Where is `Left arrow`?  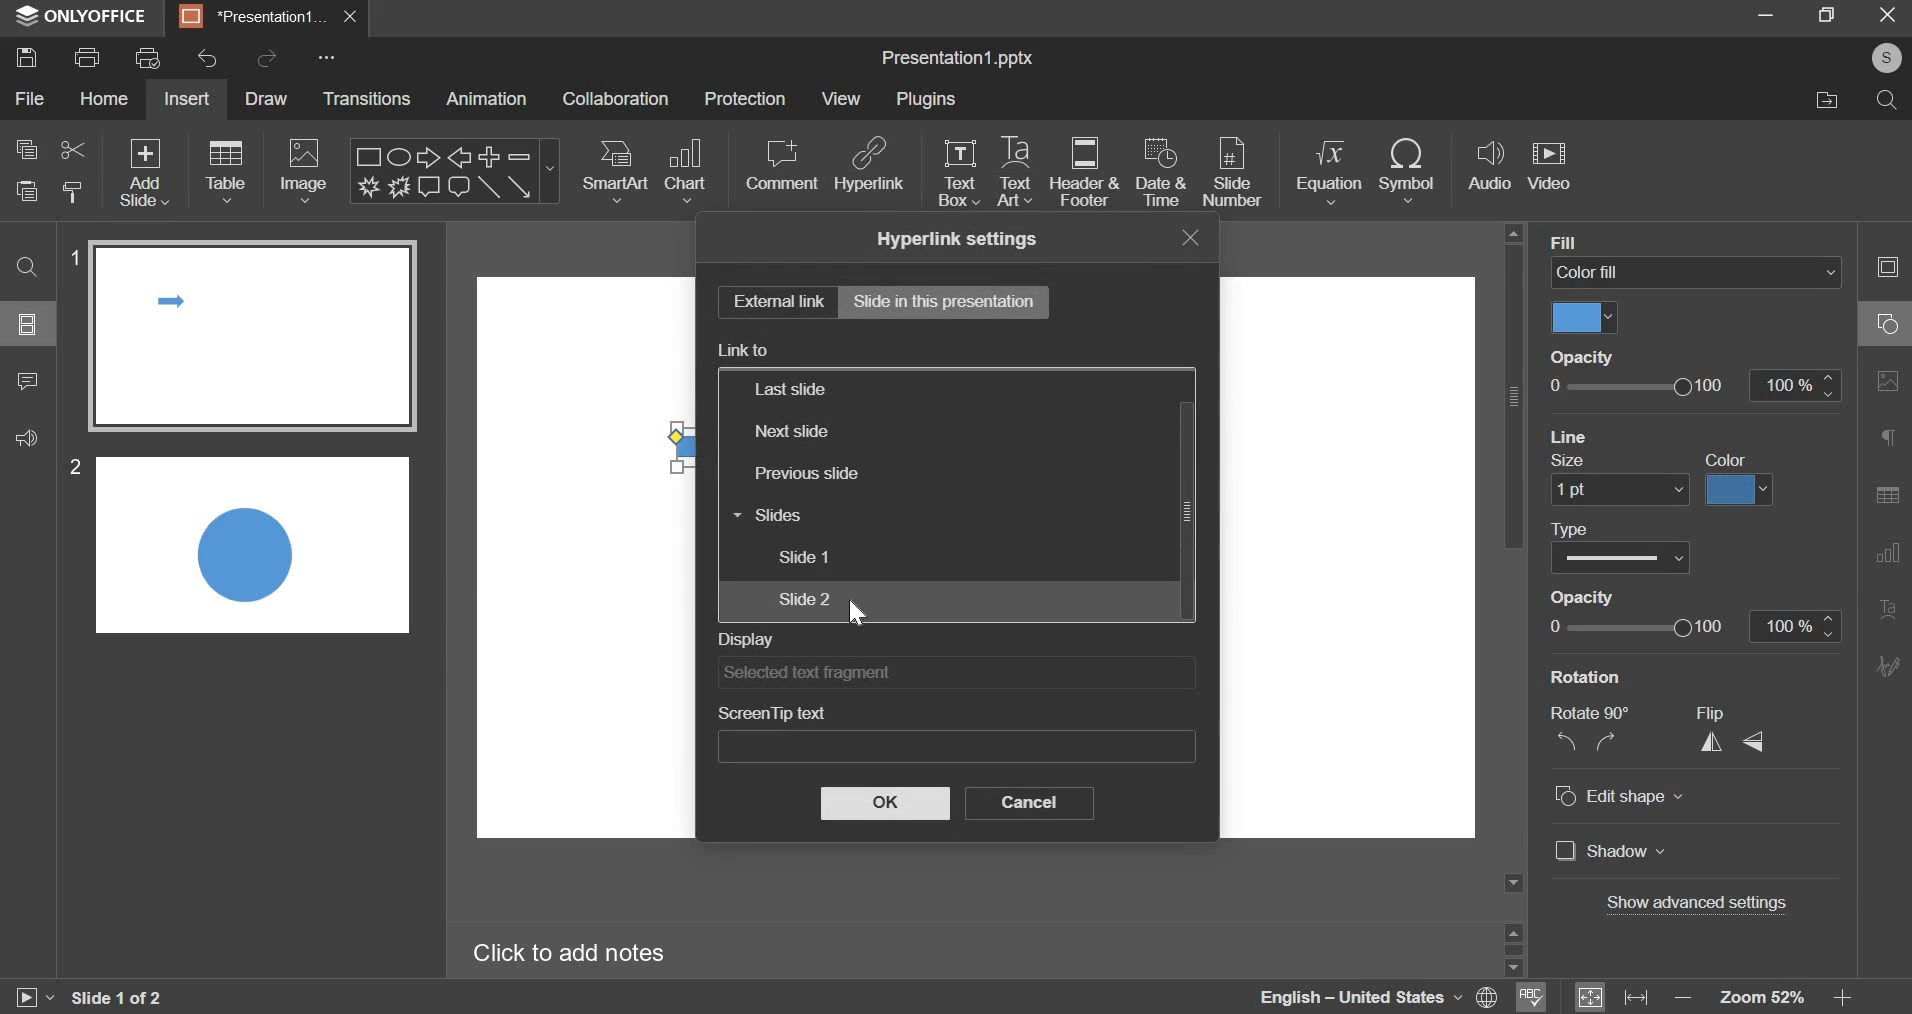 Left arrow is located at coordinates (460, 156).